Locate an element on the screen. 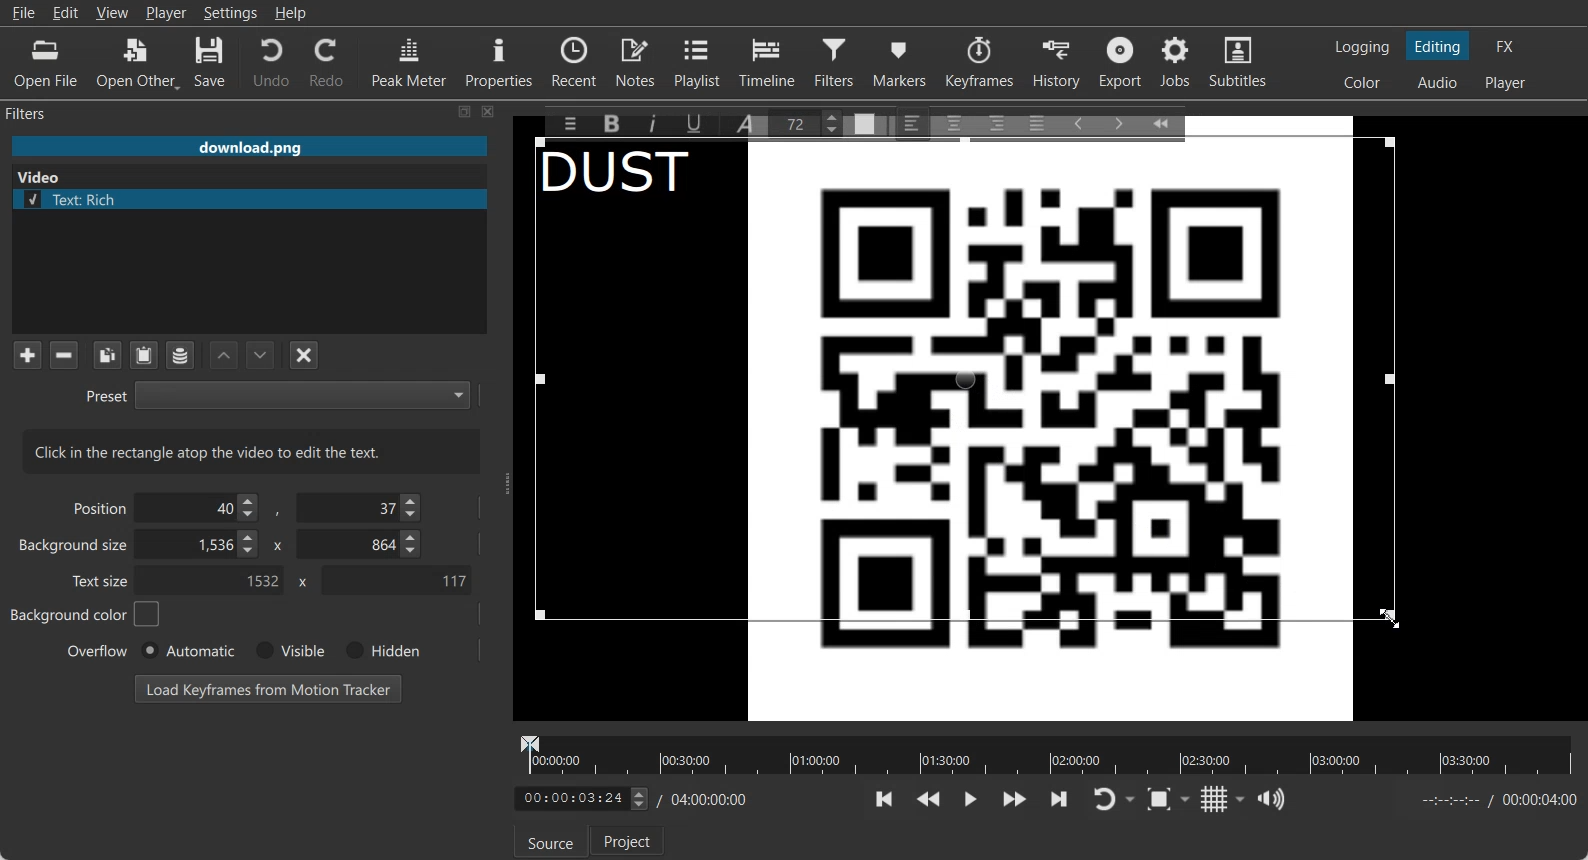 This screenshot has width=1588, height=860. Justify is located at coordinates (1037, 120).